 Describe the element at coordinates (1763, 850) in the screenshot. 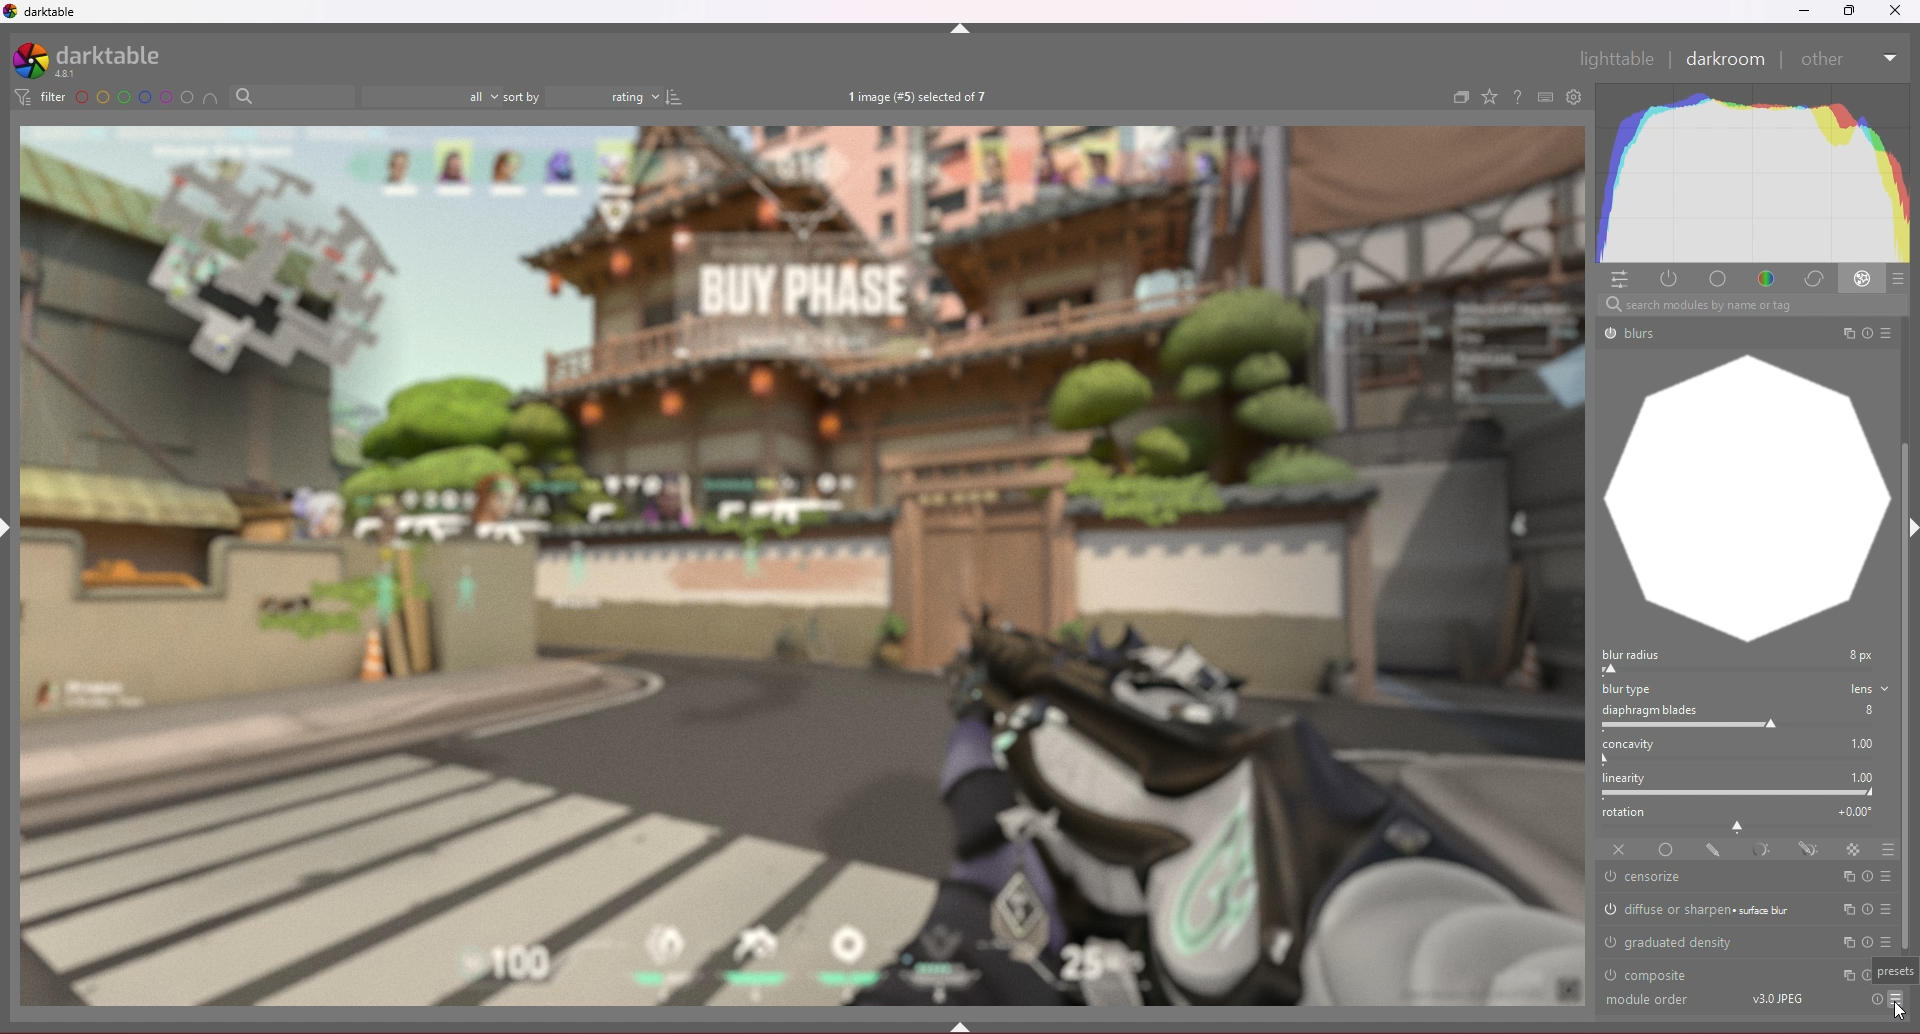

I see `parametric mask` at that location.